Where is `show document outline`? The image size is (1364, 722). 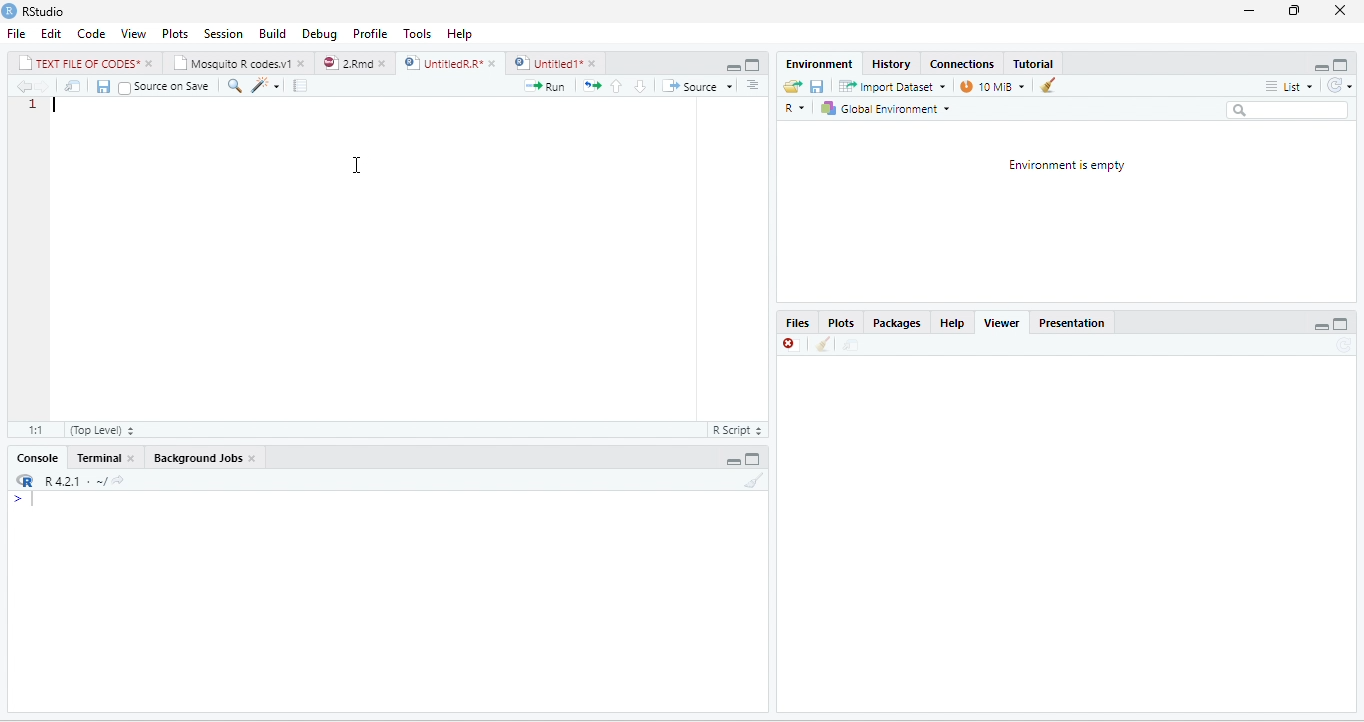
show document outline is located at coordinates (752, 85).